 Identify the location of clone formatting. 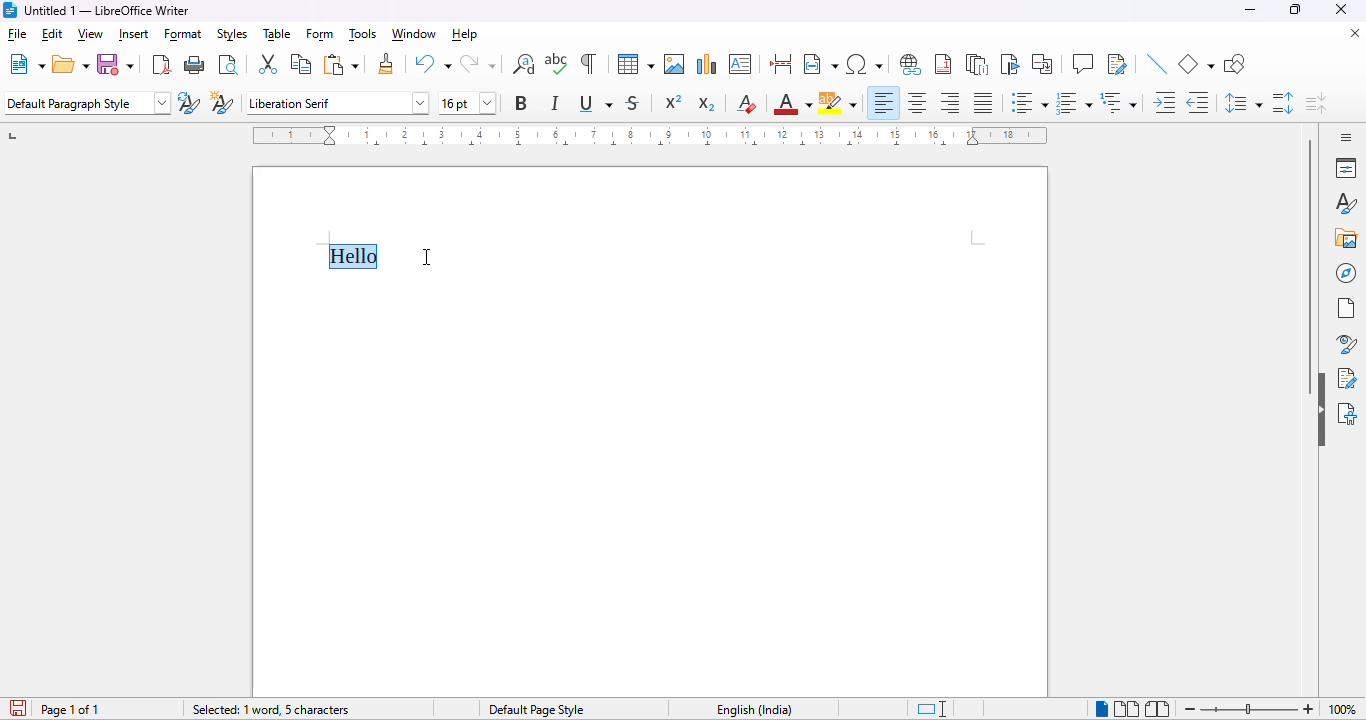
(387, 64).